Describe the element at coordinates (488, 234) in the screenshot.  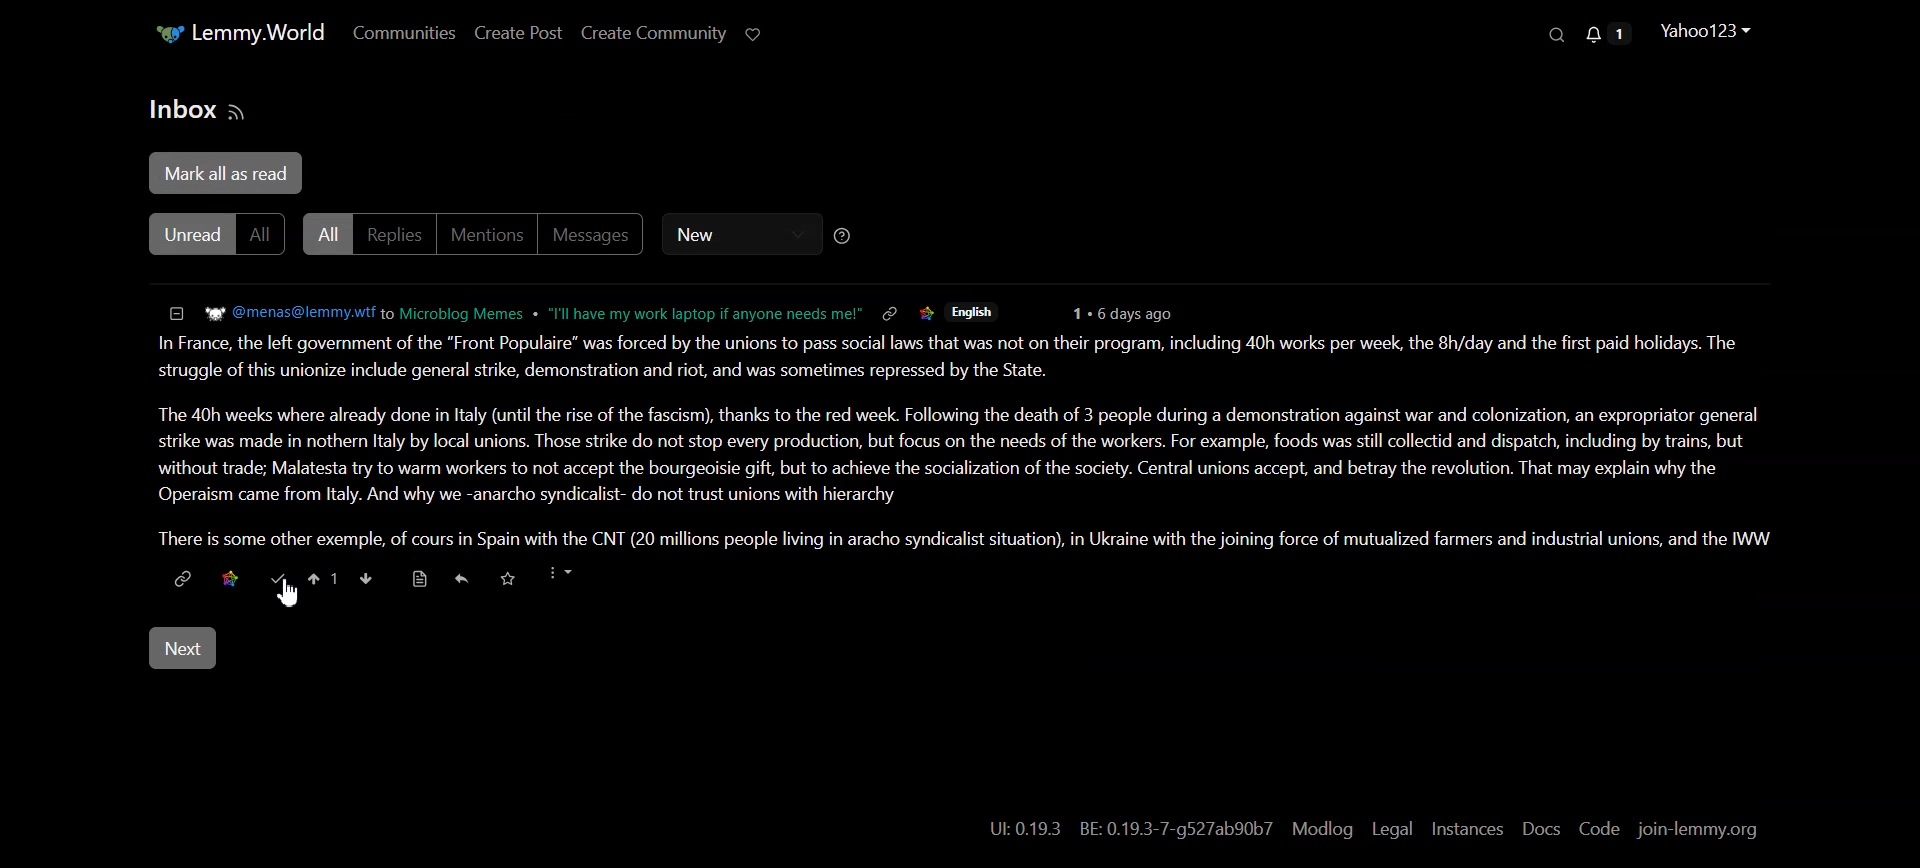
I see `Mentions` at that location.